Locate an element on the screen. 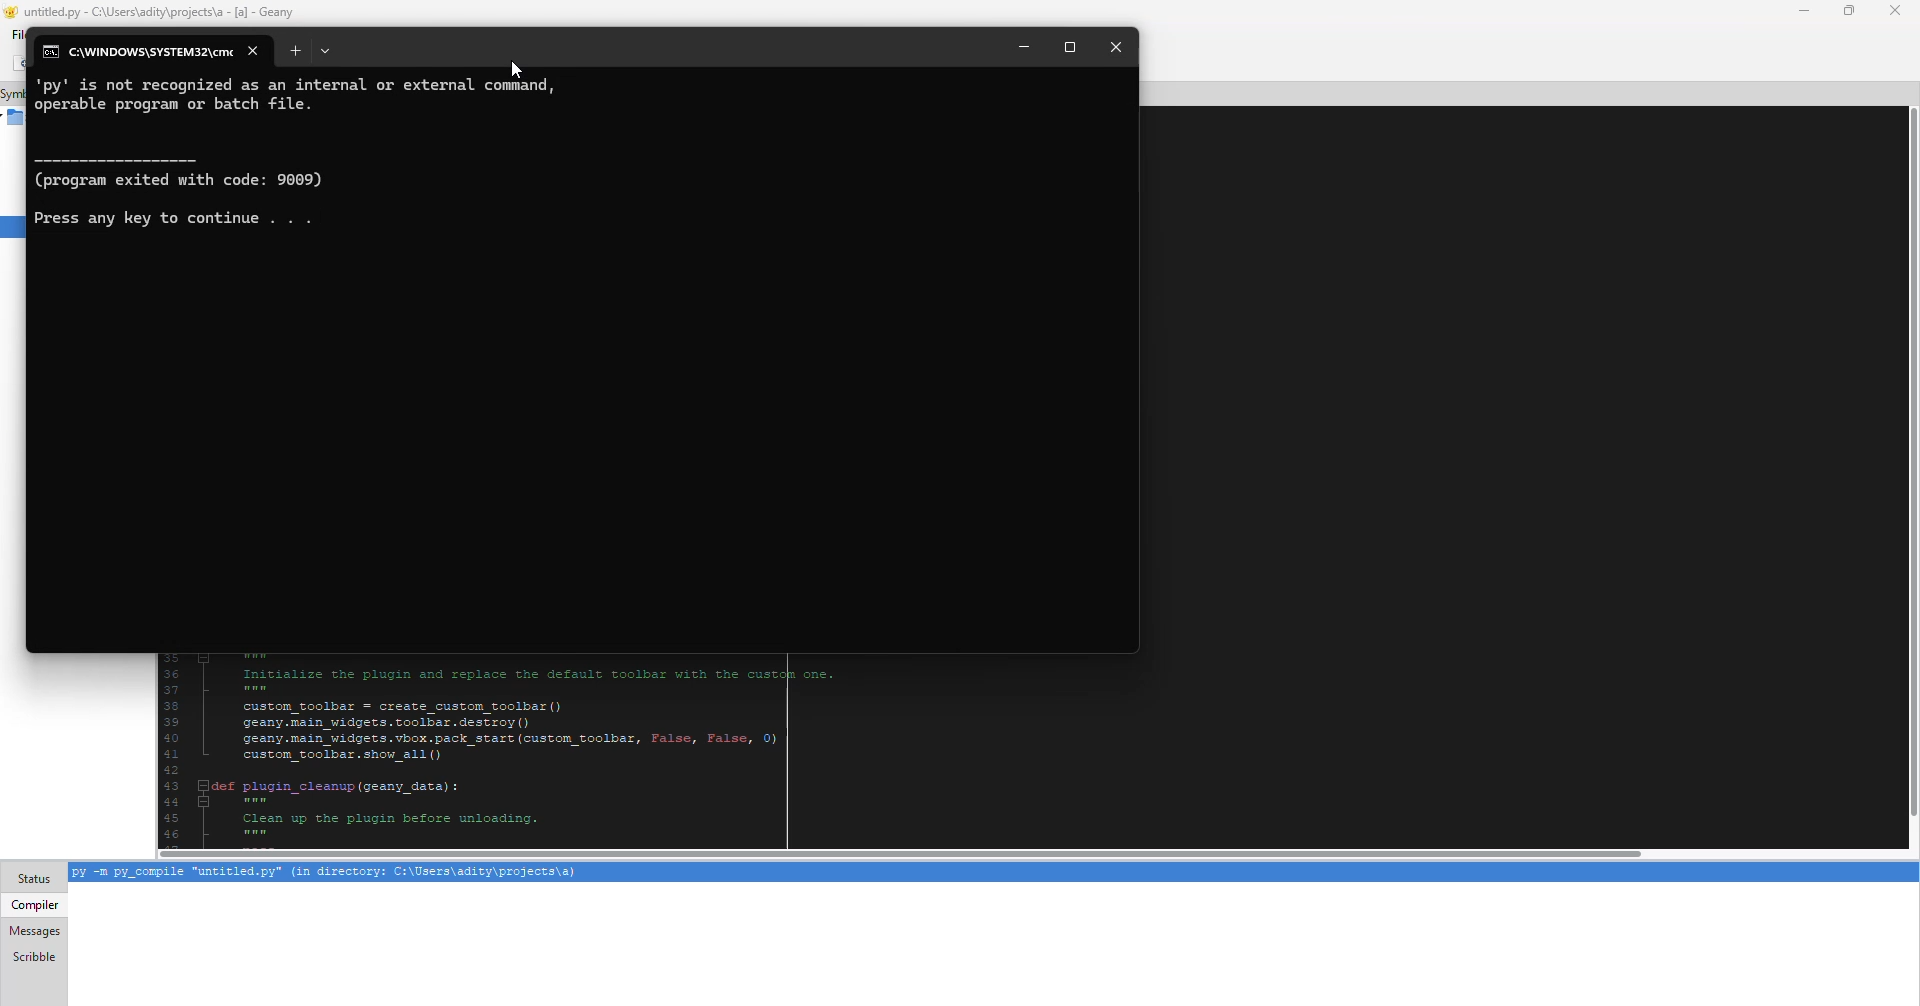  scribble is located at coordinates (35, 956).